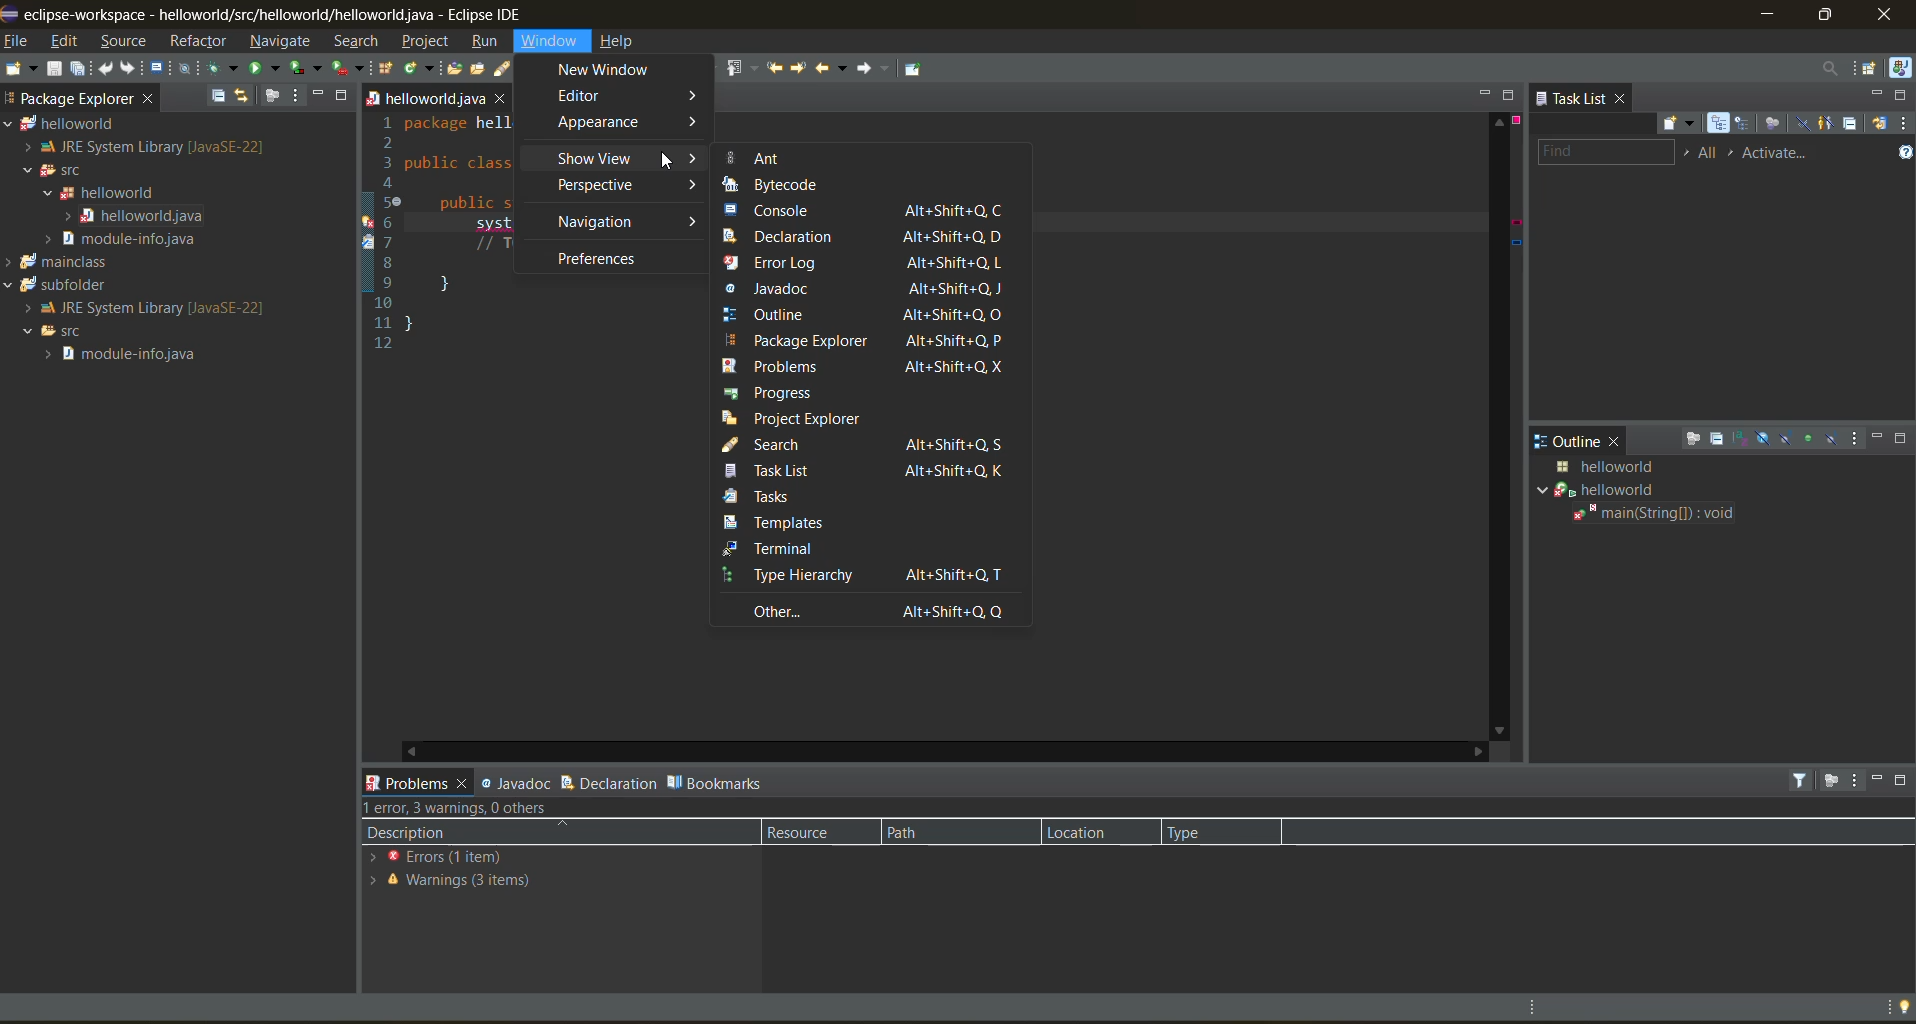 The image size is (1916, 1024). What do you see at coordinates (874, 576) in the screenshot?
I see `type hierarchy` at bounding box center [874, 576].